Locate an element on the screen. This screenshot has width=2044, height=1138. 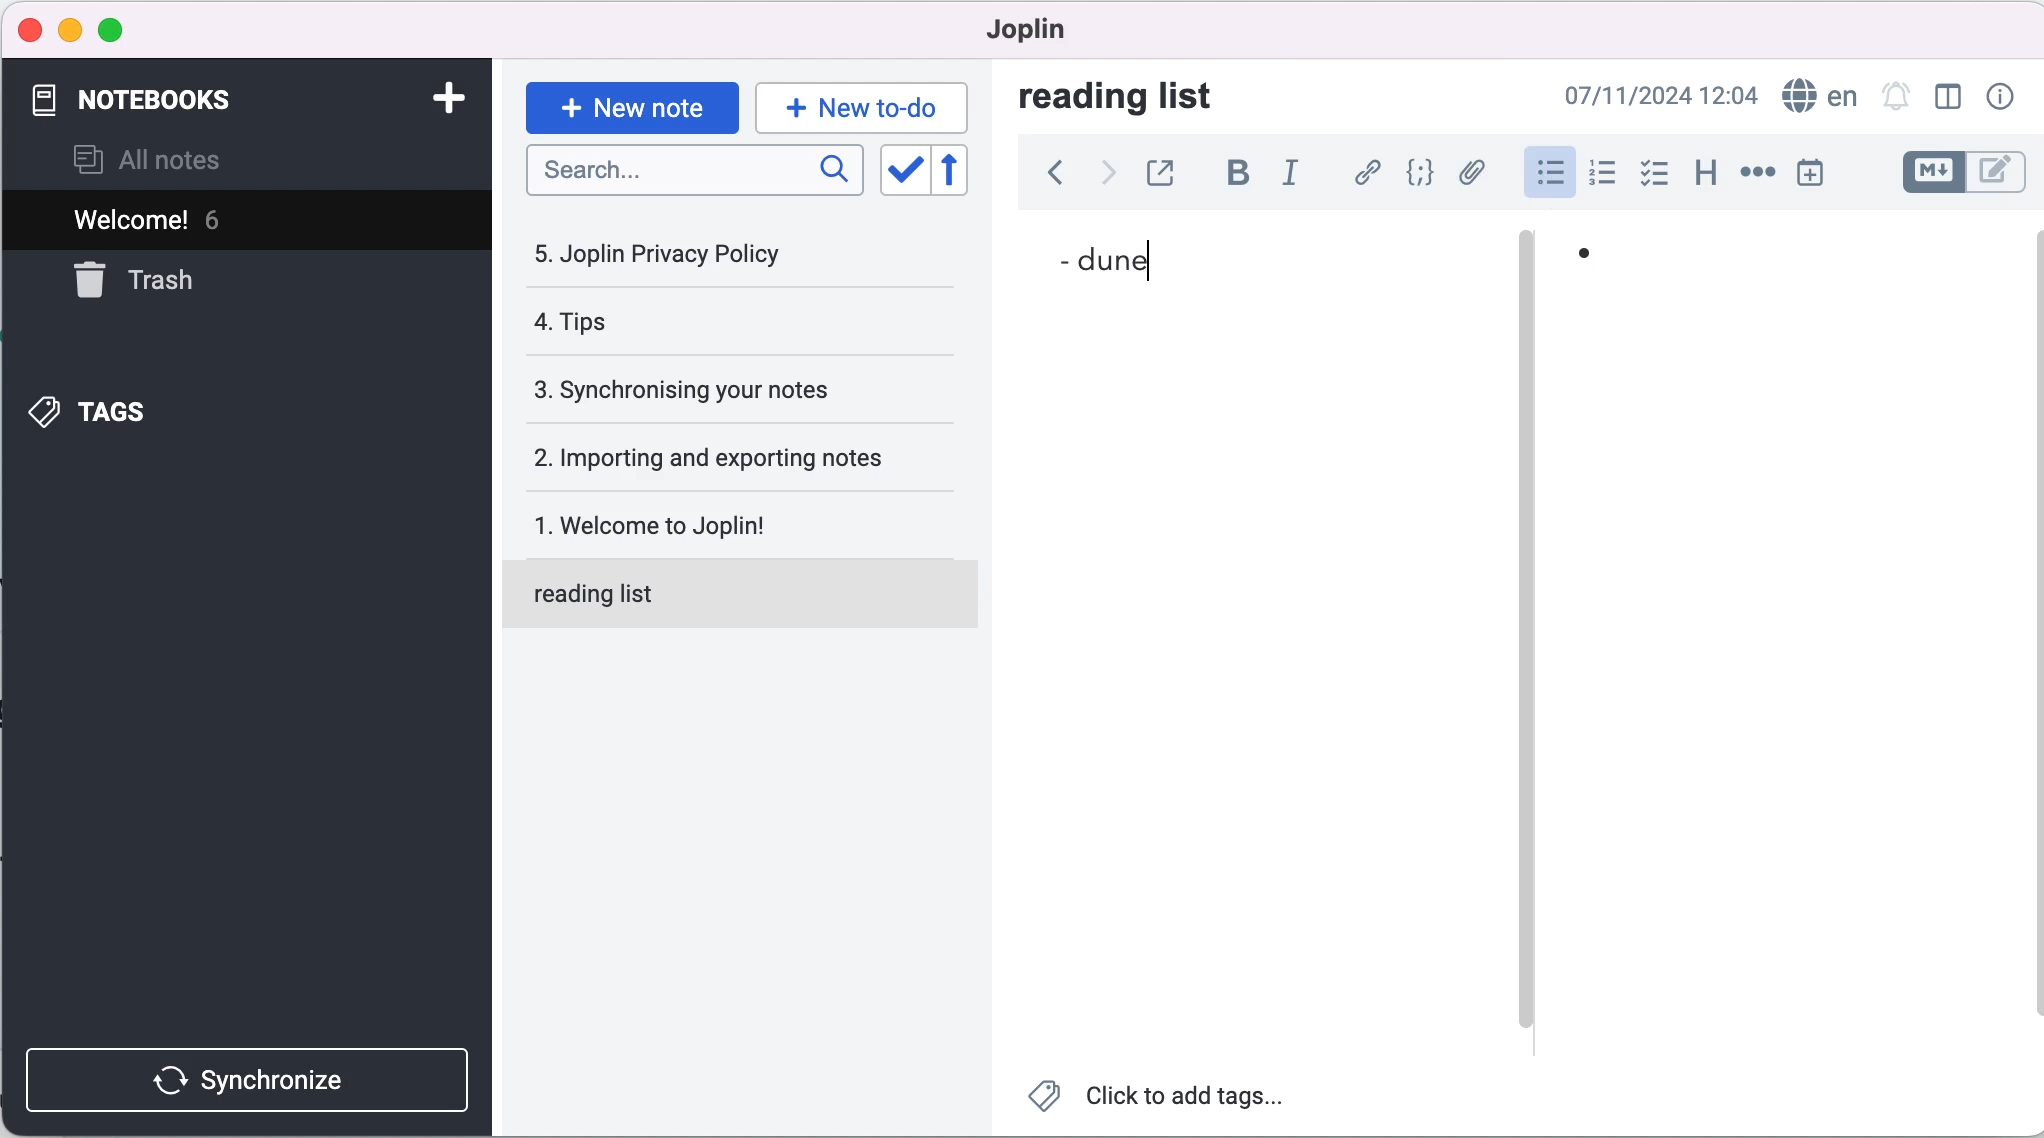
bullet list point is located at coordinates (1585, 254).